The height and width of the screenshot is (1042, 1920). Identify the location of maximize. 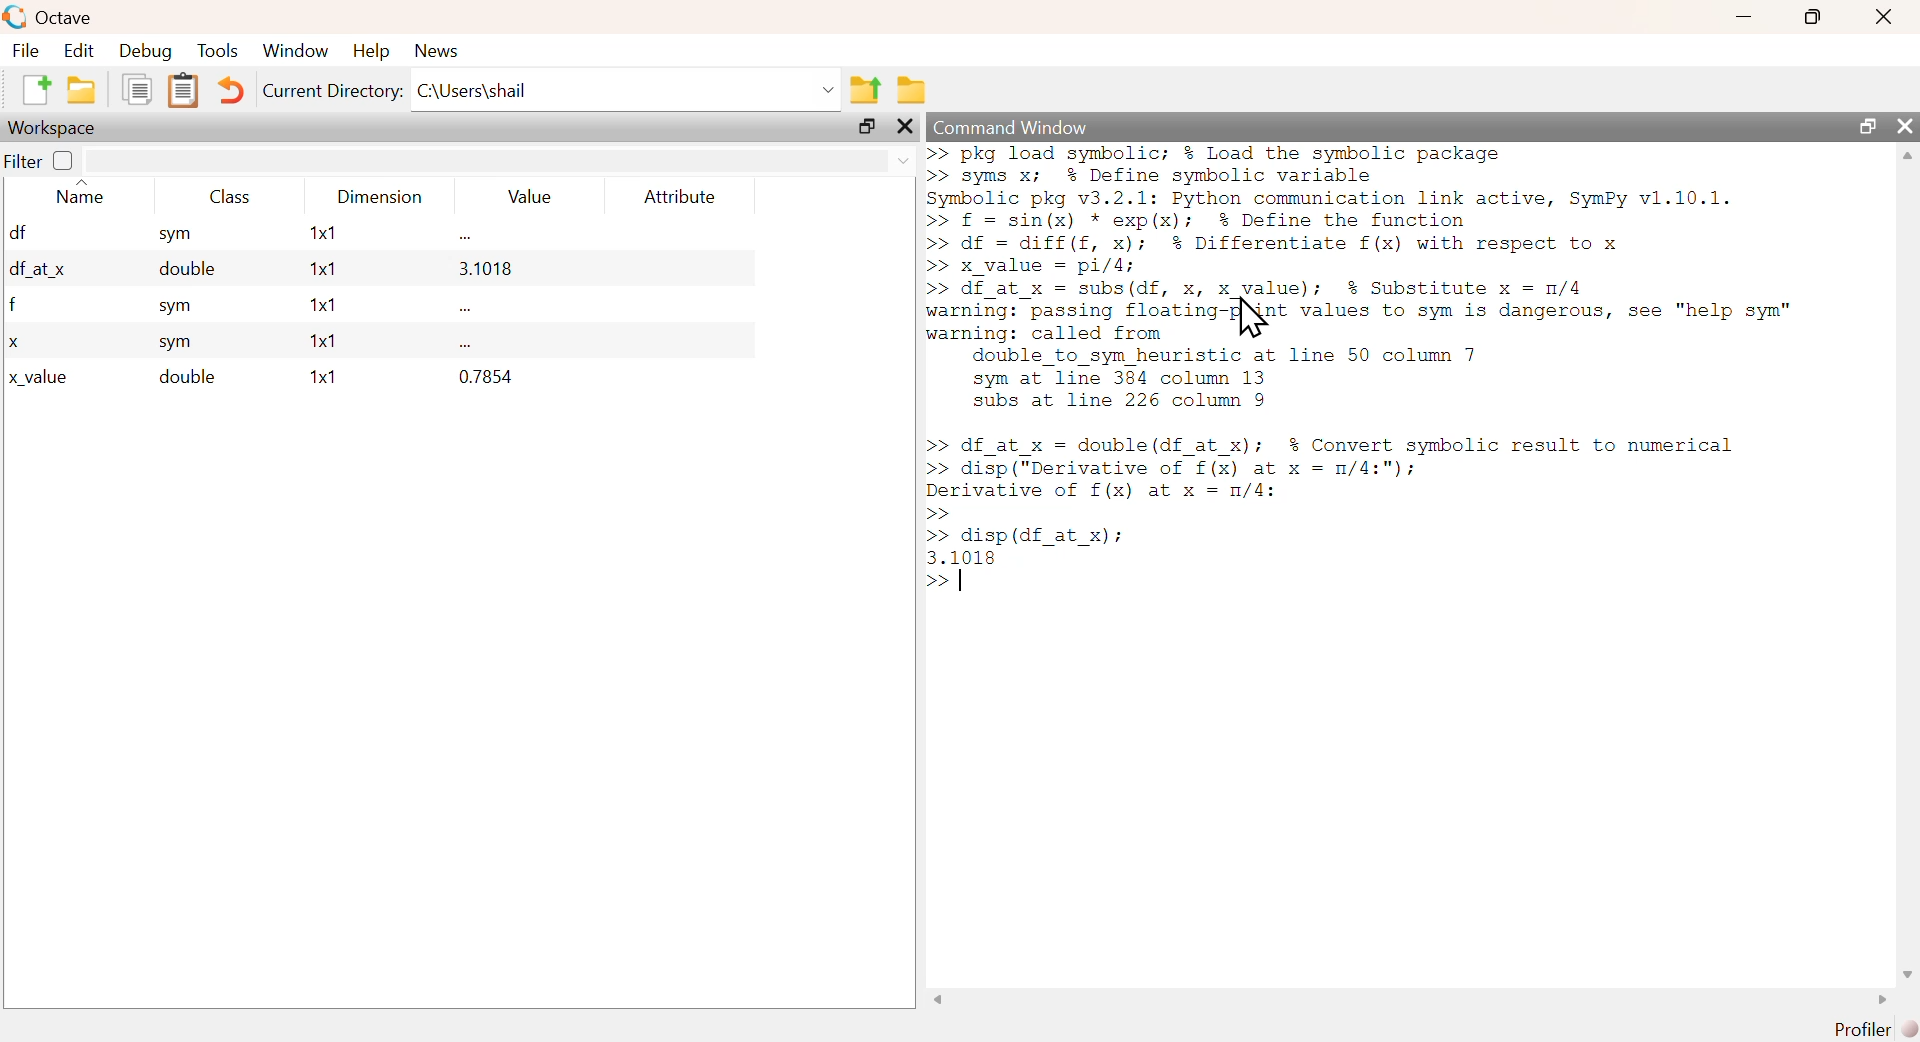
(866, 127).